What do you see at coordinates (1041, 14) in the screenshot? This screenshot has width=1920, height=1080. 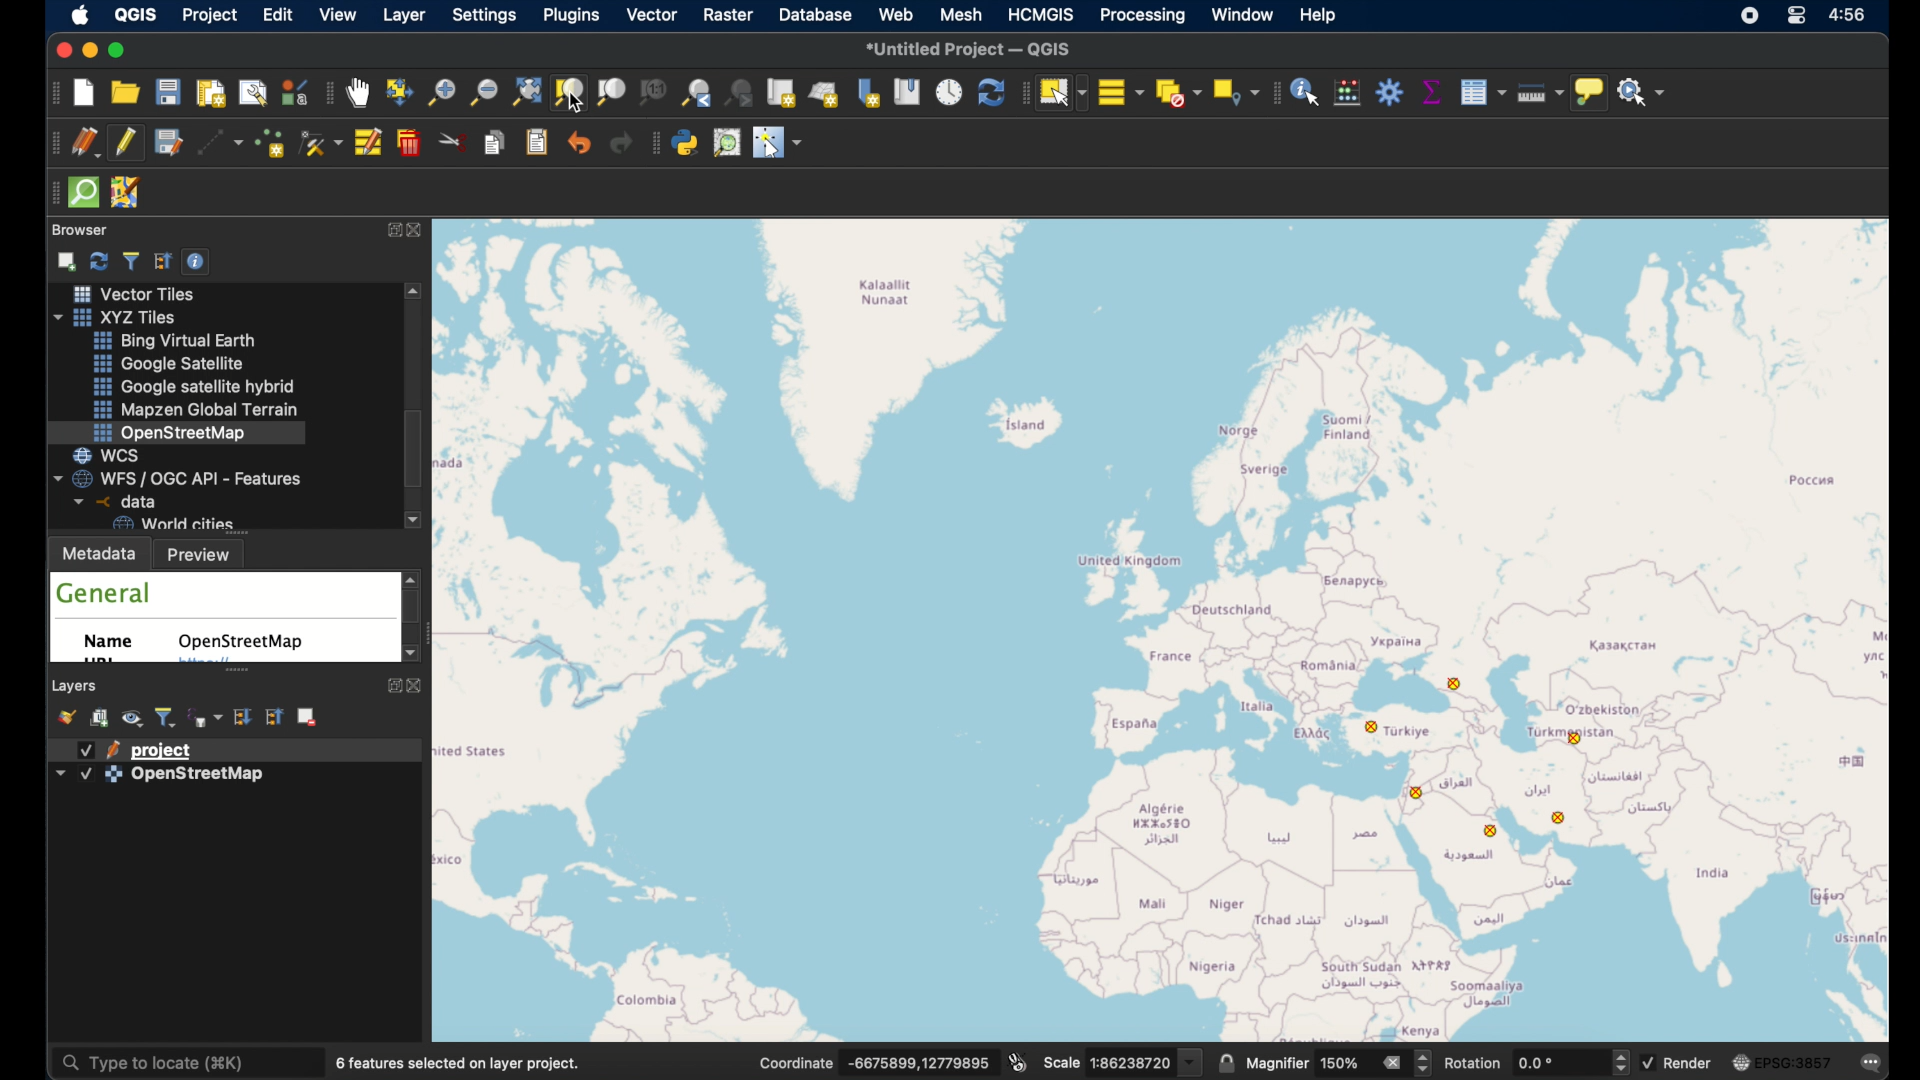 I see `HCMGIS` at bounding box center [1041, 14].